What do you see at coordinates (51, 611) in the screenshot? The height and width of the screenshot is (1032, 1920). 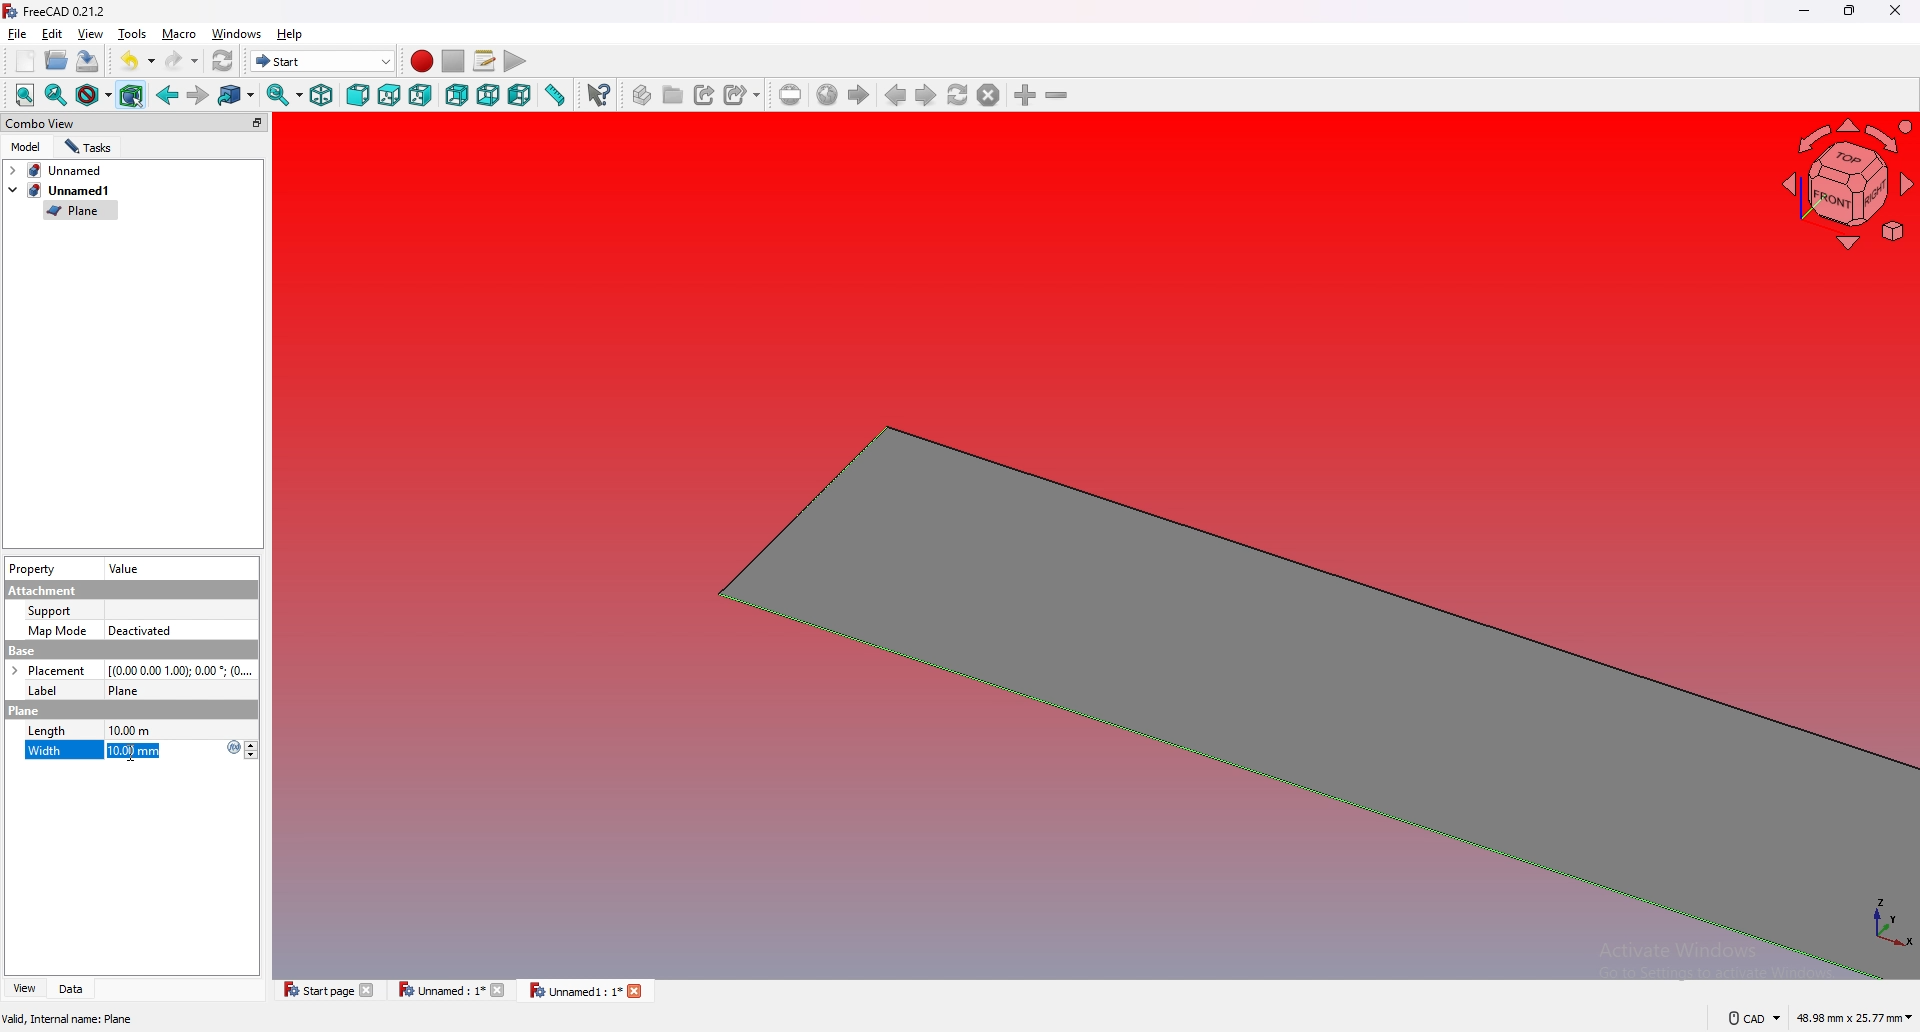 I see `Support` at bounding box center [51, 611].